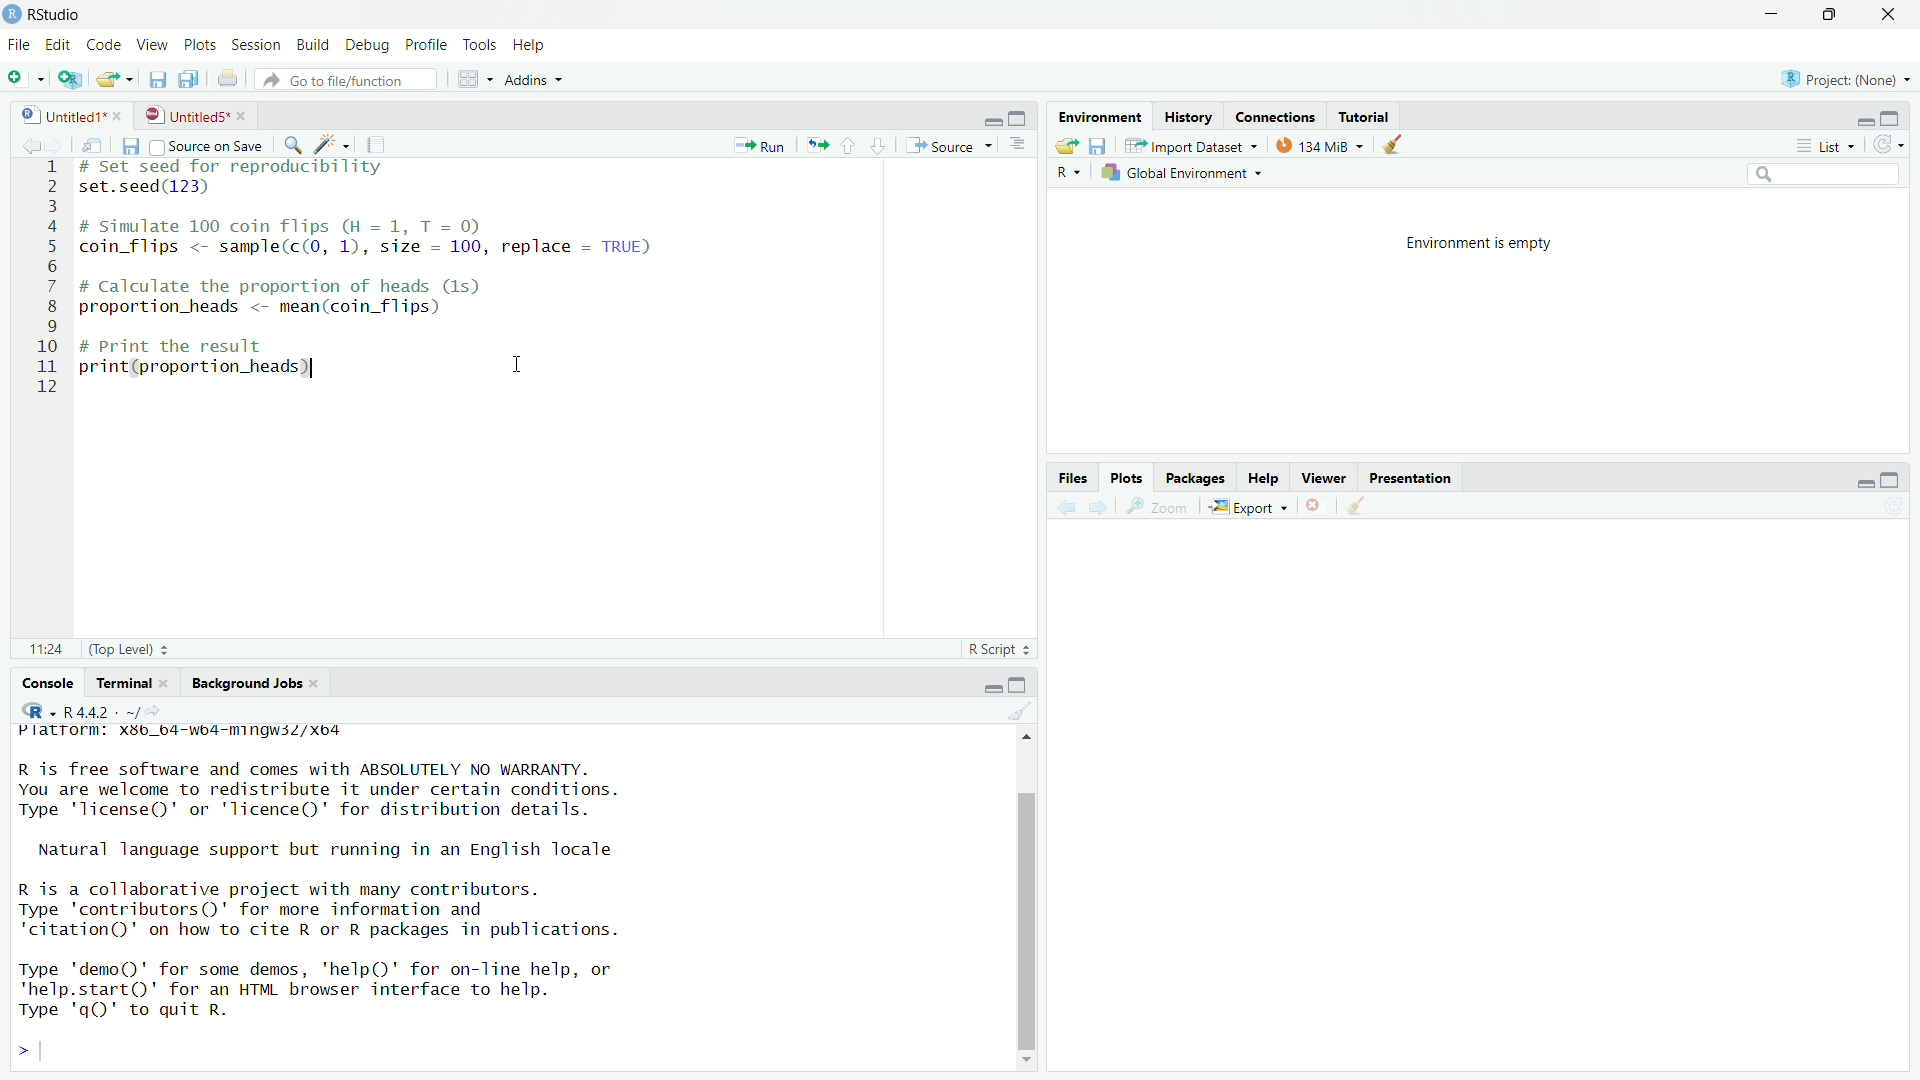 Image resolution: width=1920 pixels, height=1080 pixels. What do you see at coordinates (49, 1050) in the screenshot?
I see `typing cursor` at bounding box center [49, 1050].